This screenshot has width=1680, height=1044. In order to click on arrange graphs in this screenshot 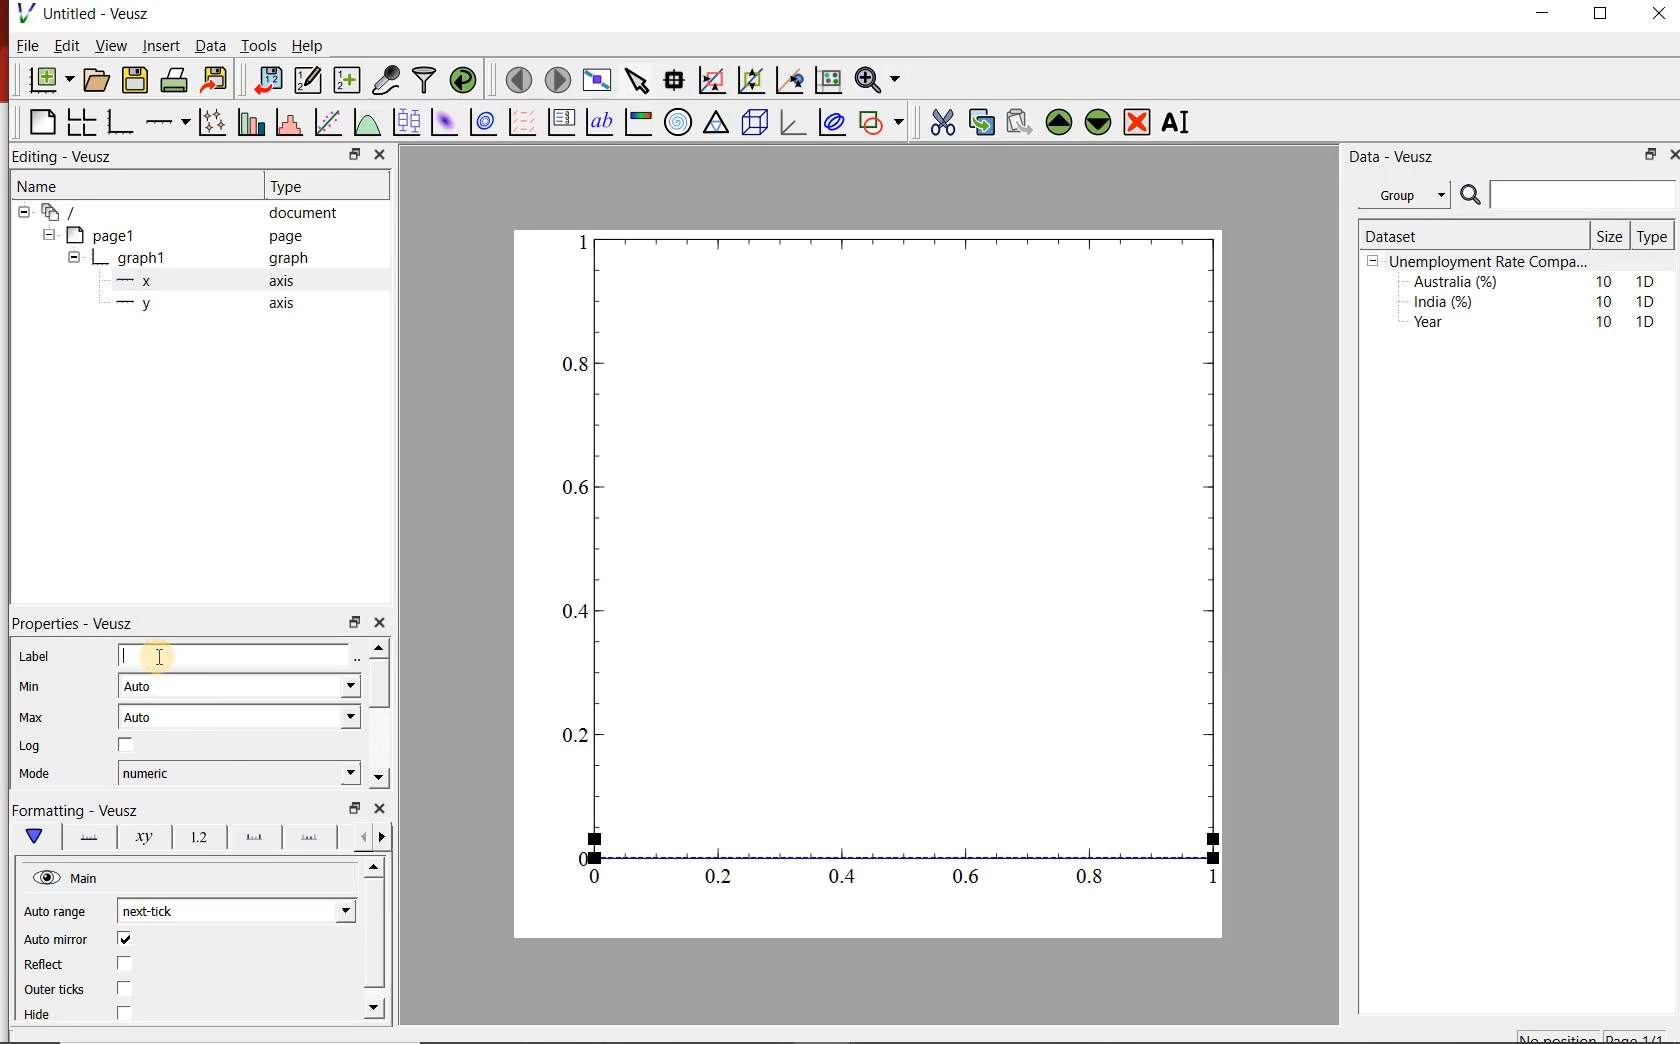, I will do `click(81, 121)`.